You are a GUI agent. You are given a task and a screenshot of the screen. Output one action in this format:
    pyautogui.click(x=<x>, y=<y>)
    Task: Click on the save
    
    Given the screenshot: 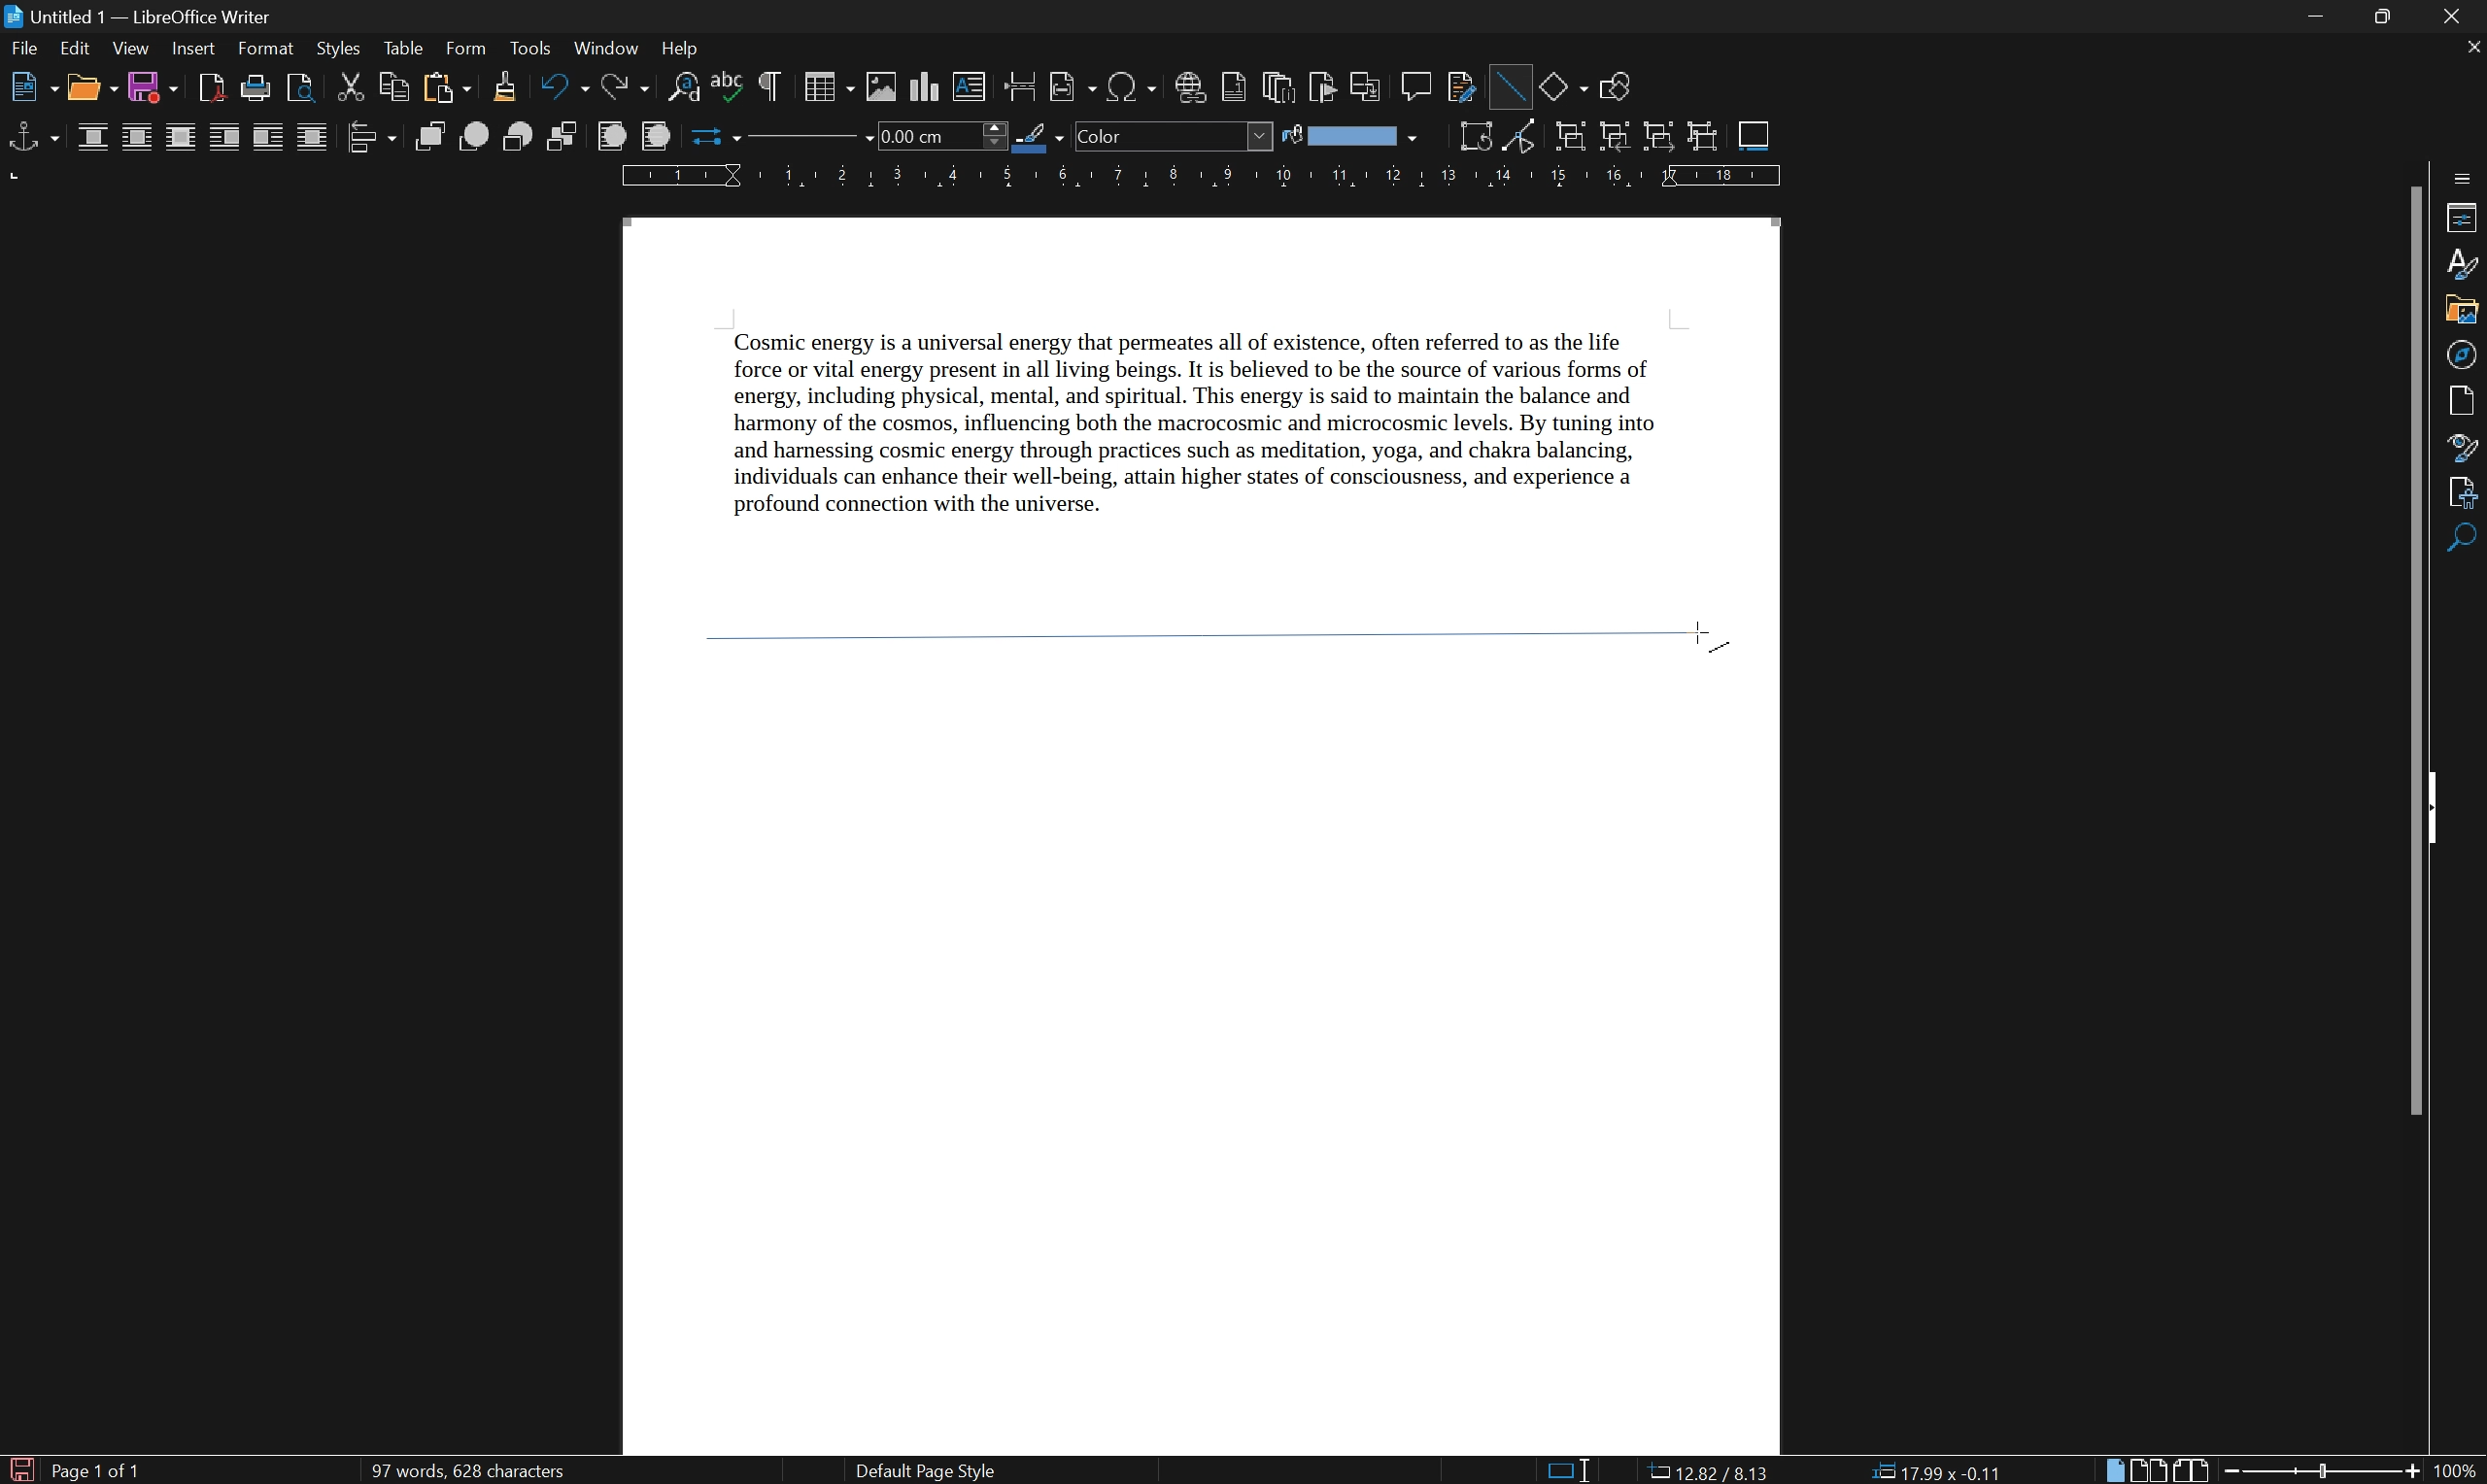 What is the action you would take?
    pyautogui.click(x=155, y=89)
    